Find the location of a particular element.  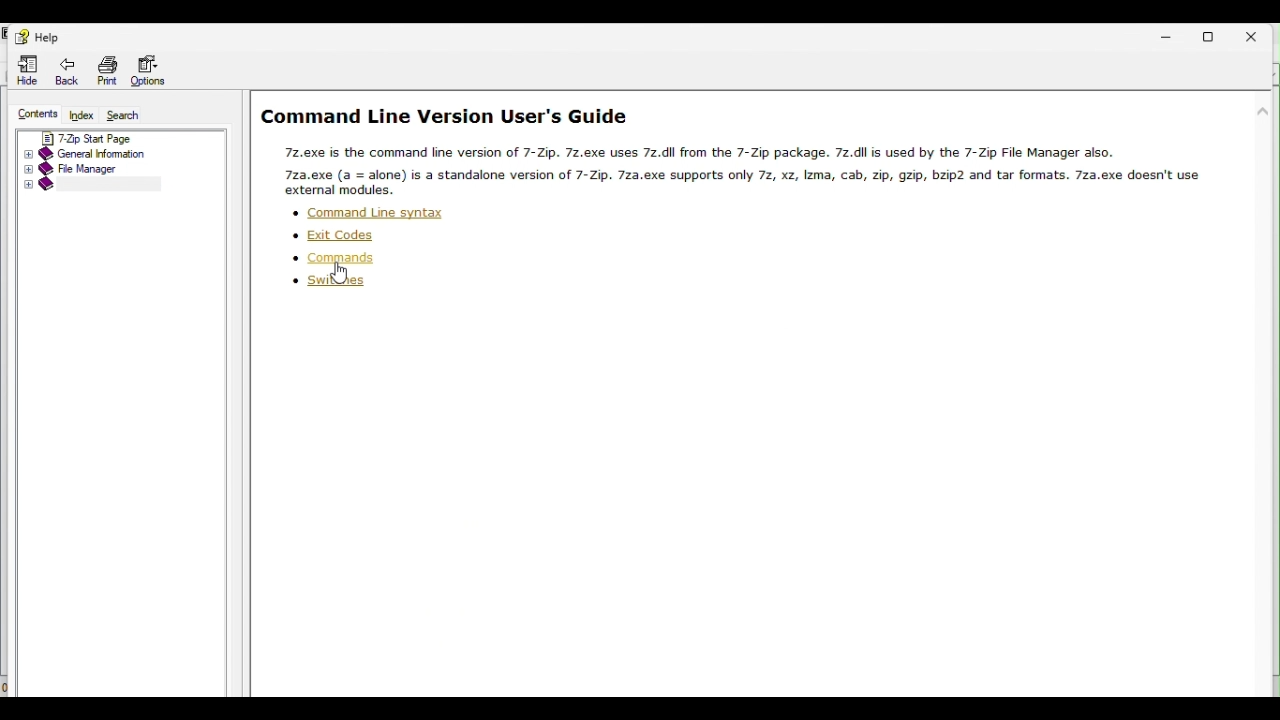

Print is located at coordinates (108, 71).